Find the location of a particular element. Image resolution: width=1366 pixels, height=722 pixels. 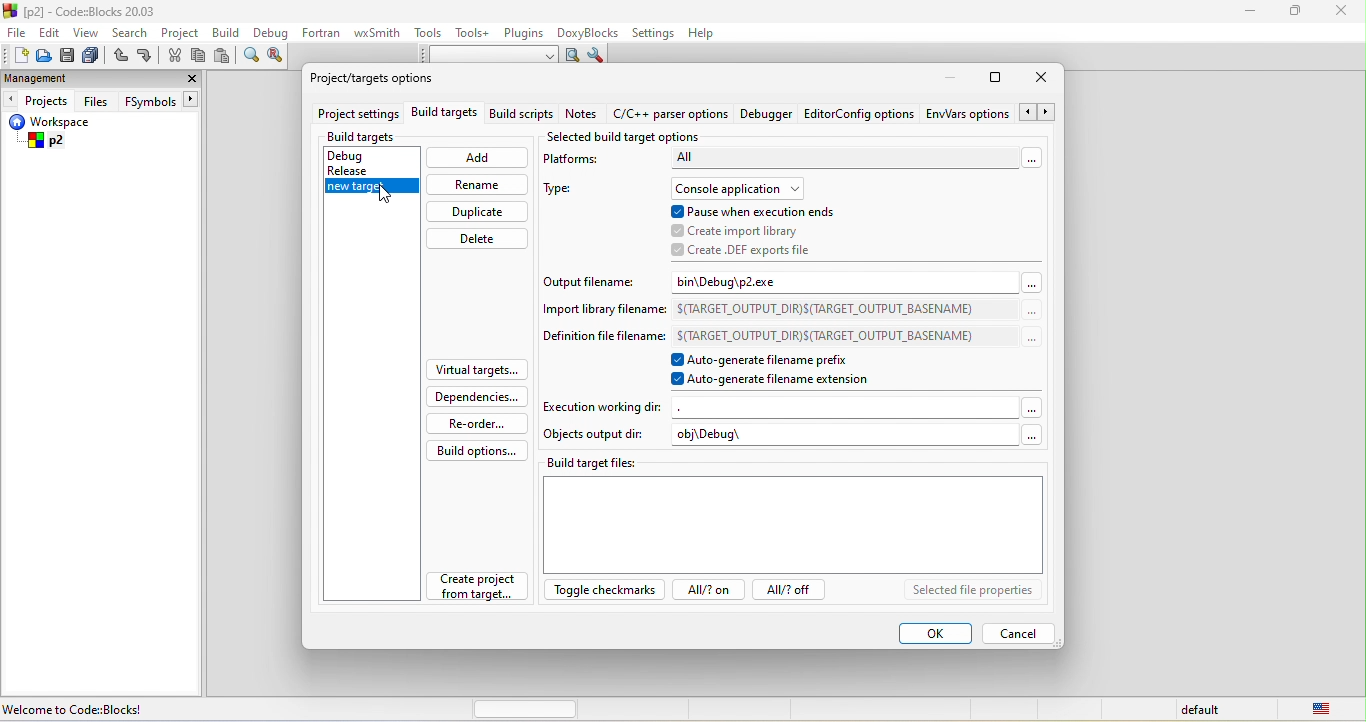

united state is located at coordinates (1329, 710).